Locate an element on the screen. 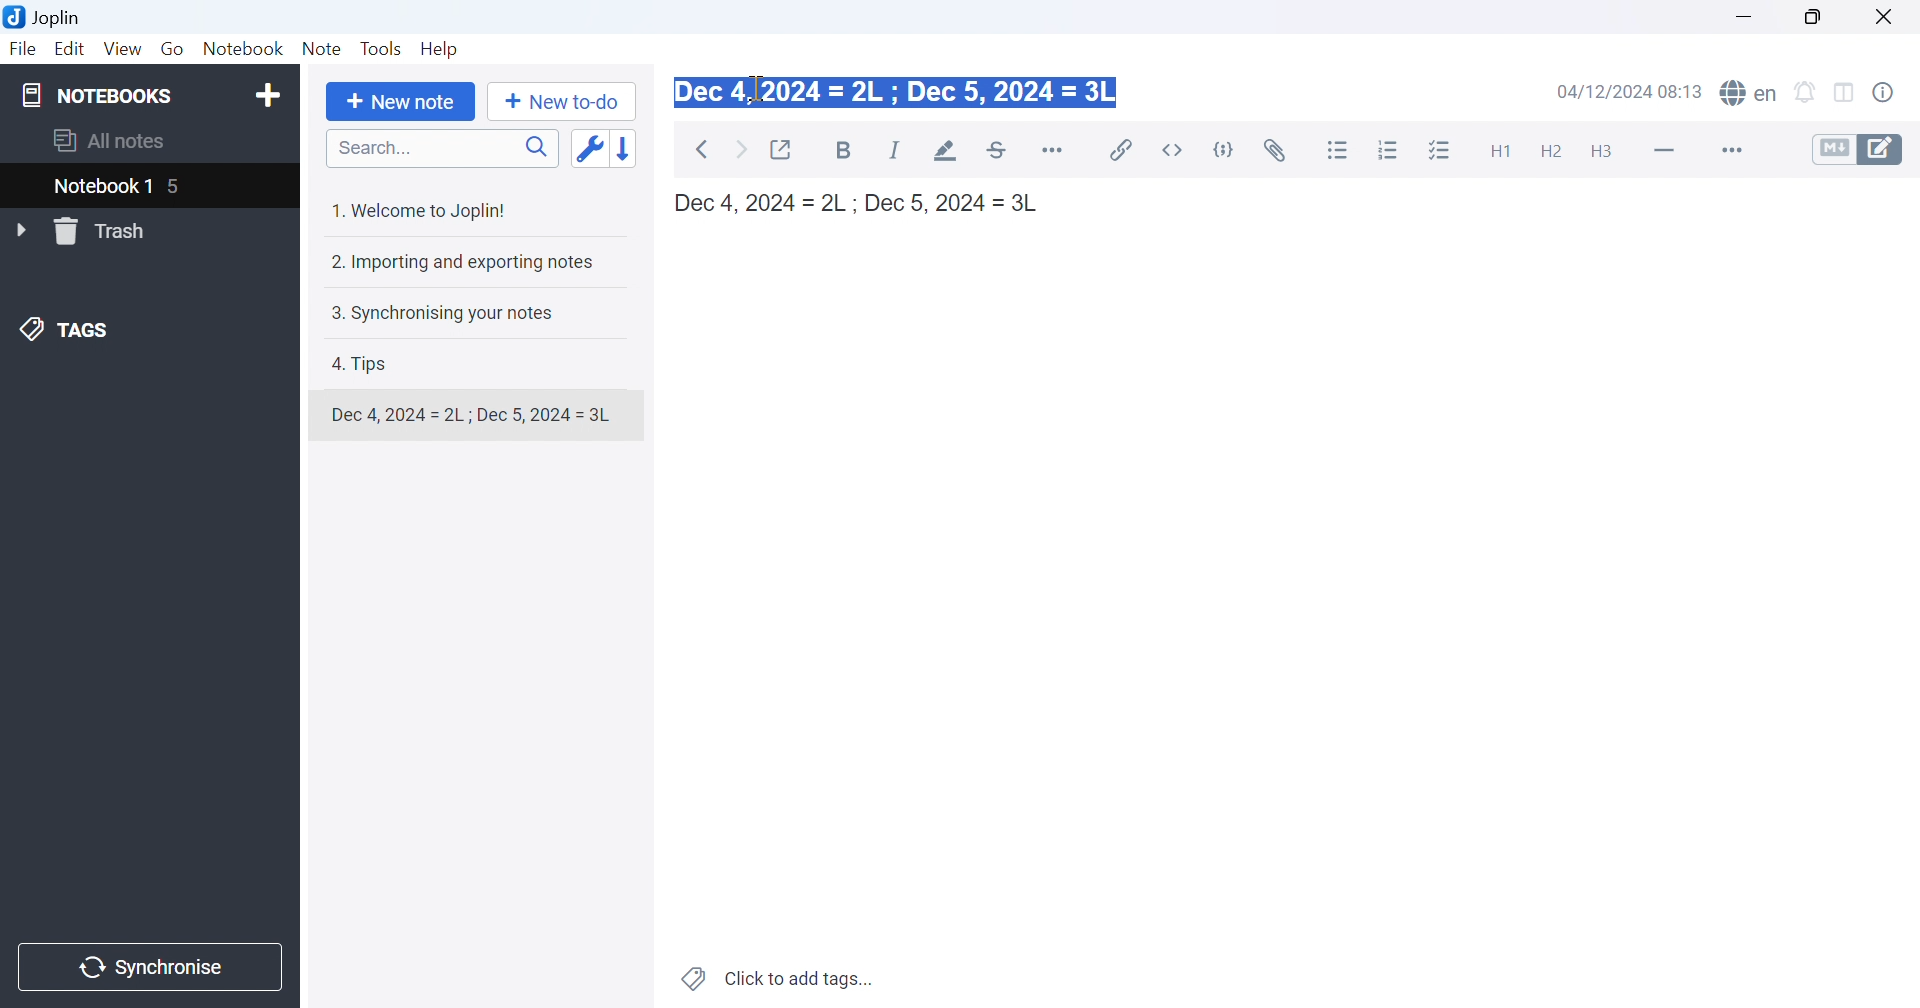 The width and height of the screenshot is (1920, 1008). Toggle editors is located at coordinates (1859, 150).